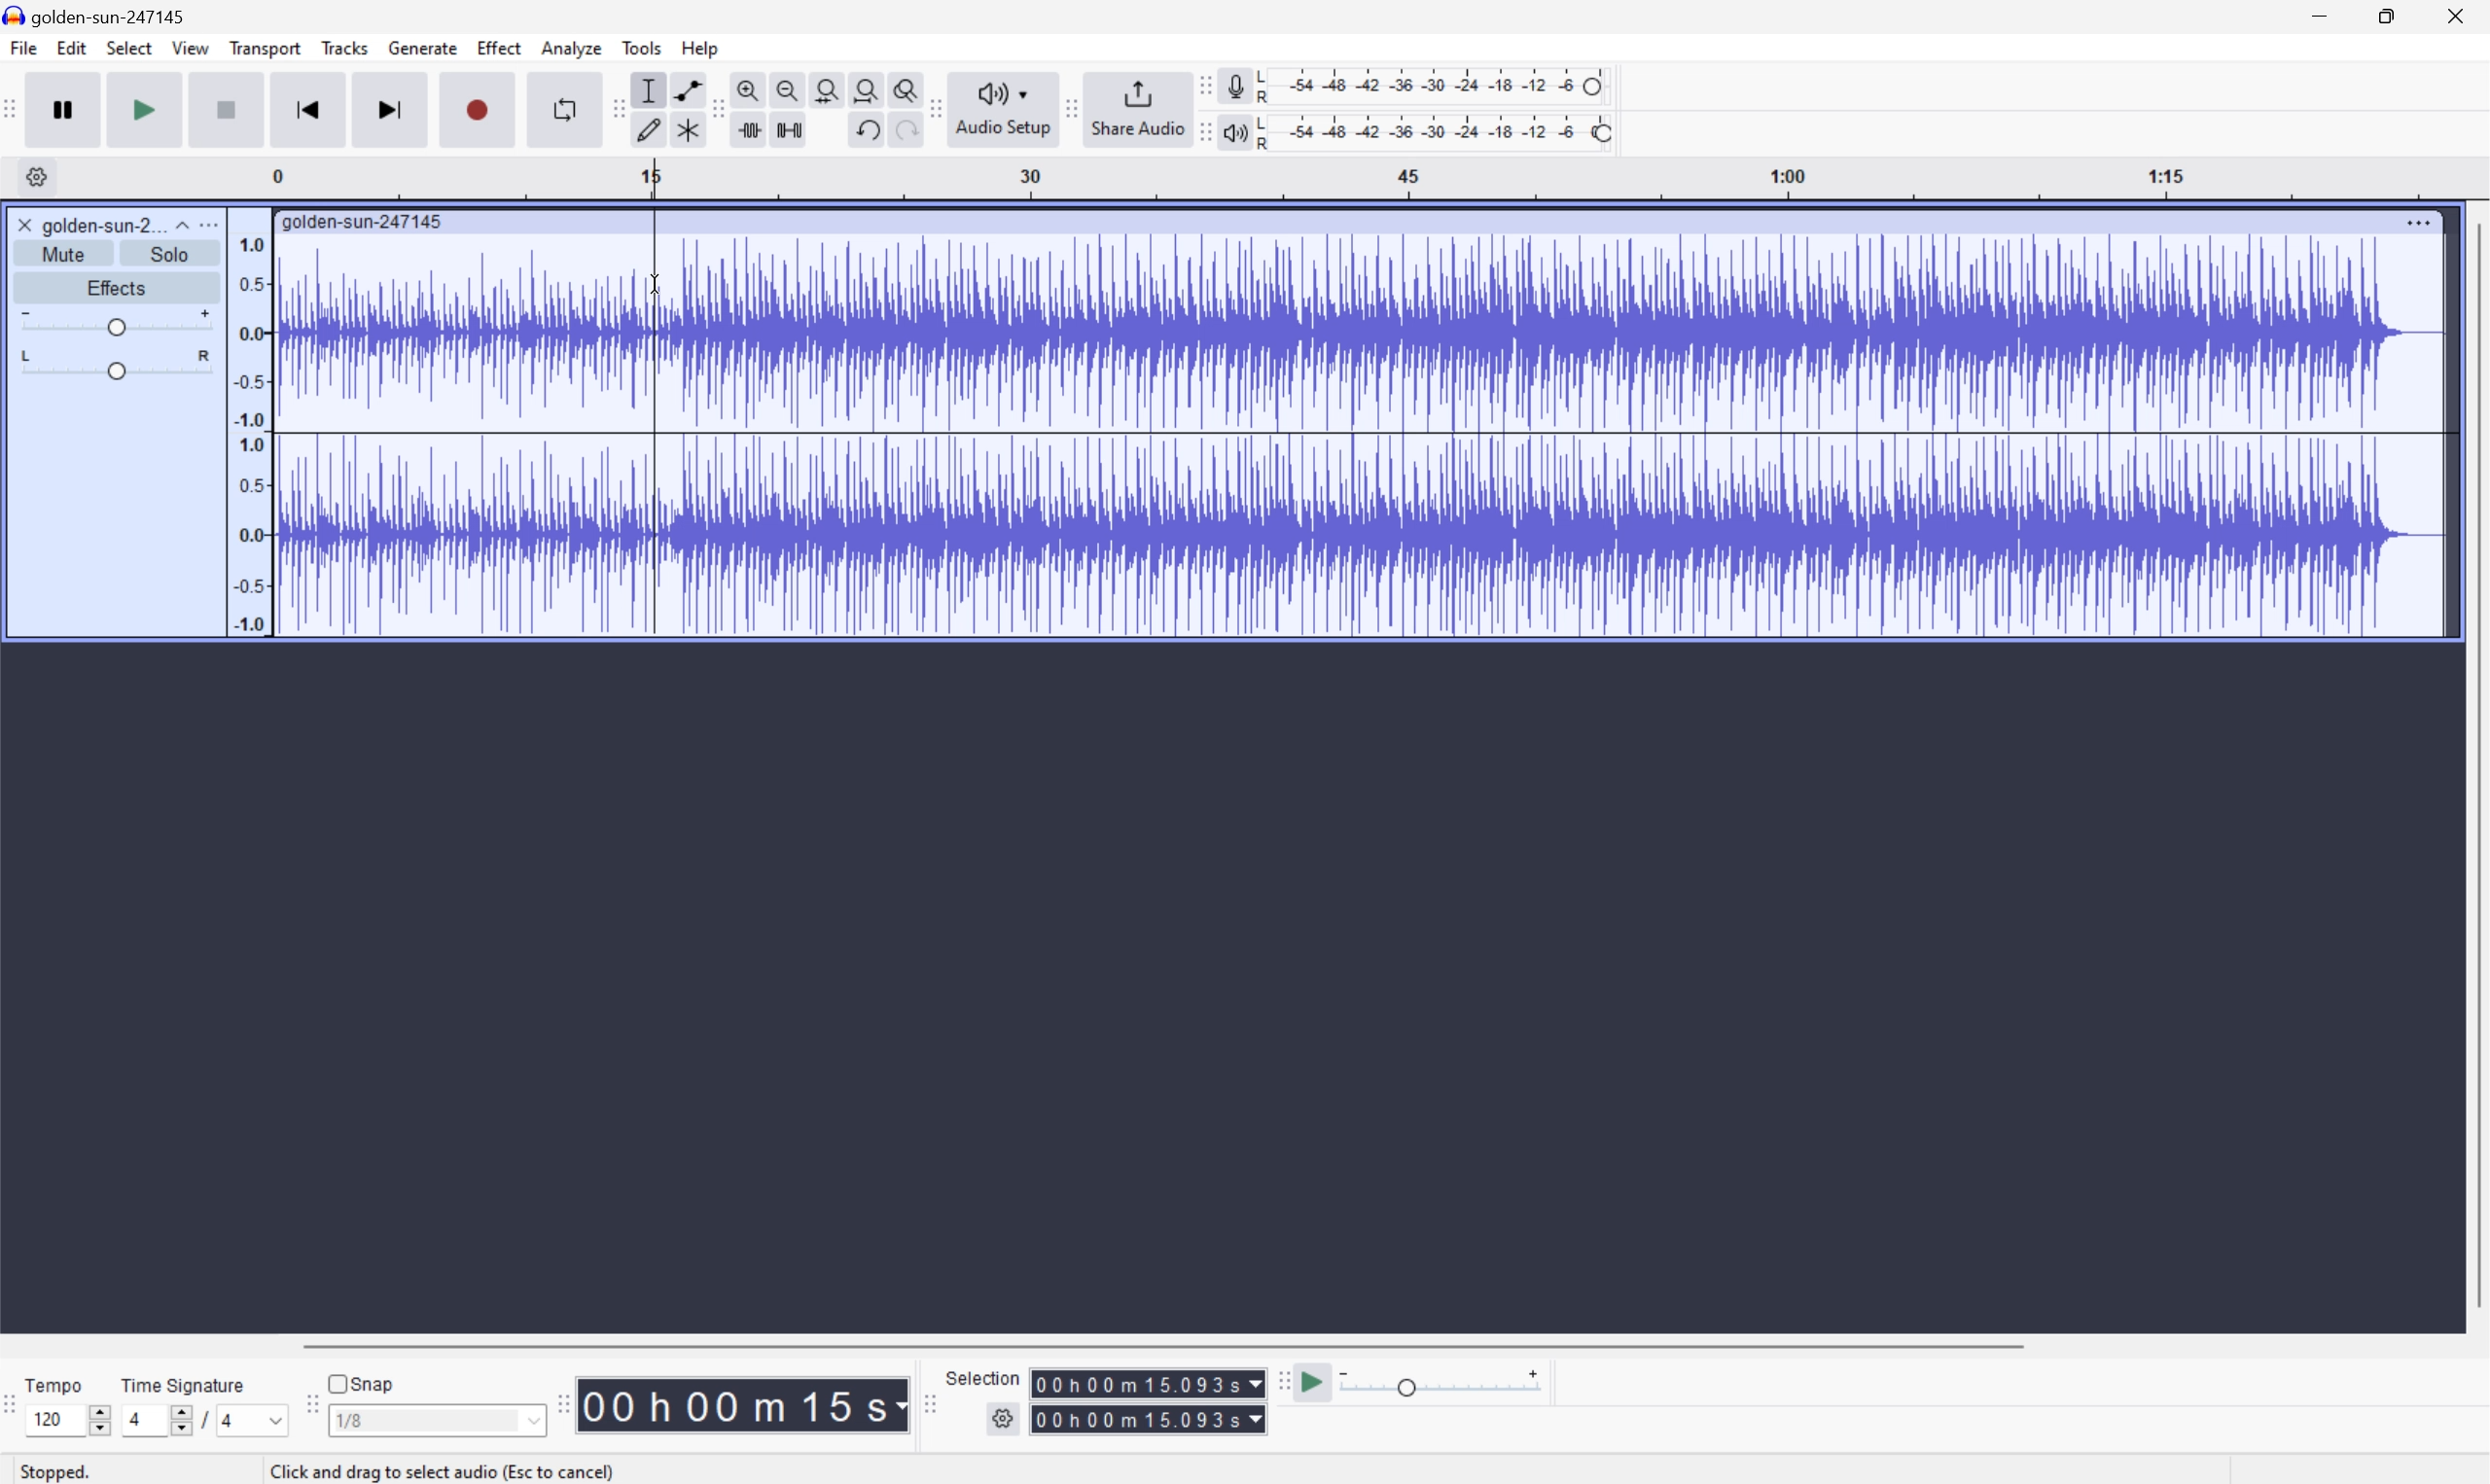 The width and height of the screenshot is (2490, 1484). What do you see at coordinates (449, 1465) in the screenshot?
I see `Click and drag to select audio` at bounding box center [449, 1465].